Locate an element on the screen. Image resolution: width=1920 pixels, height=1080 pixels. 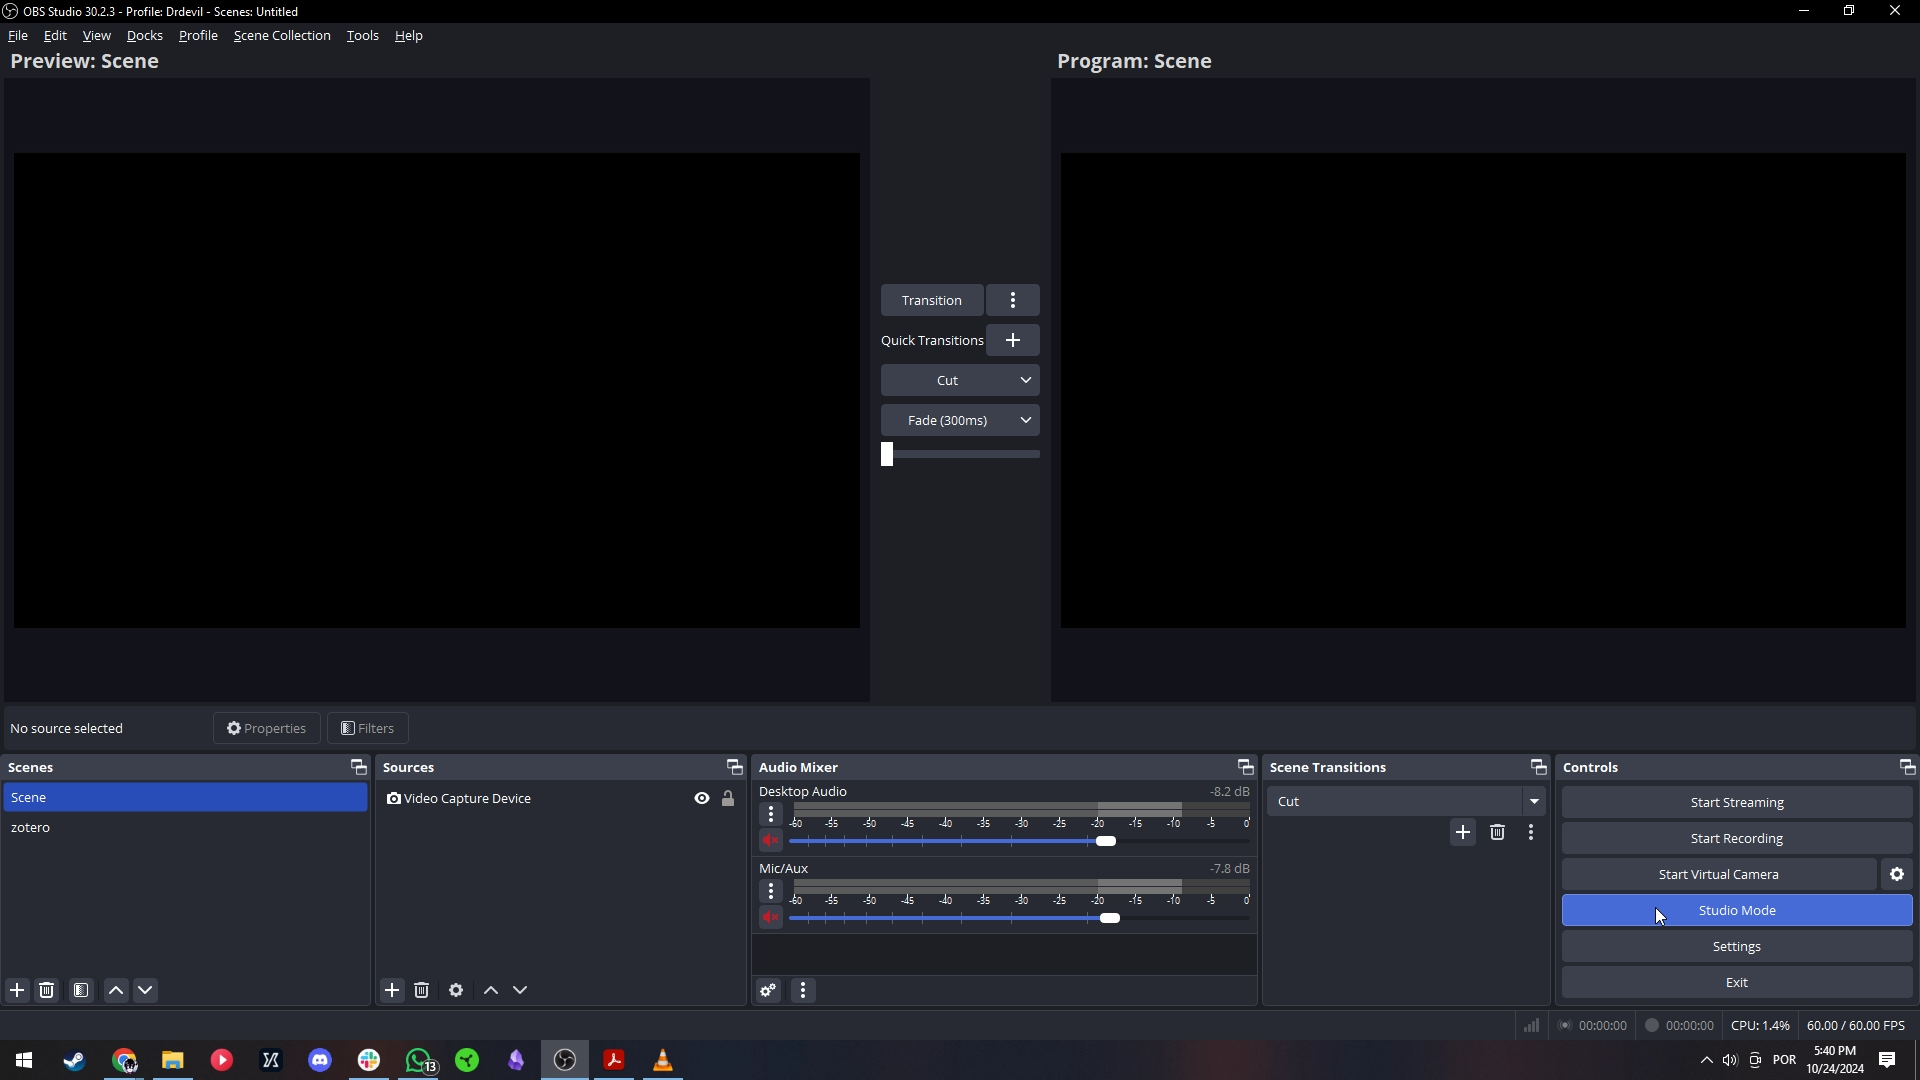
slack is located at coordinates (367, 1058).